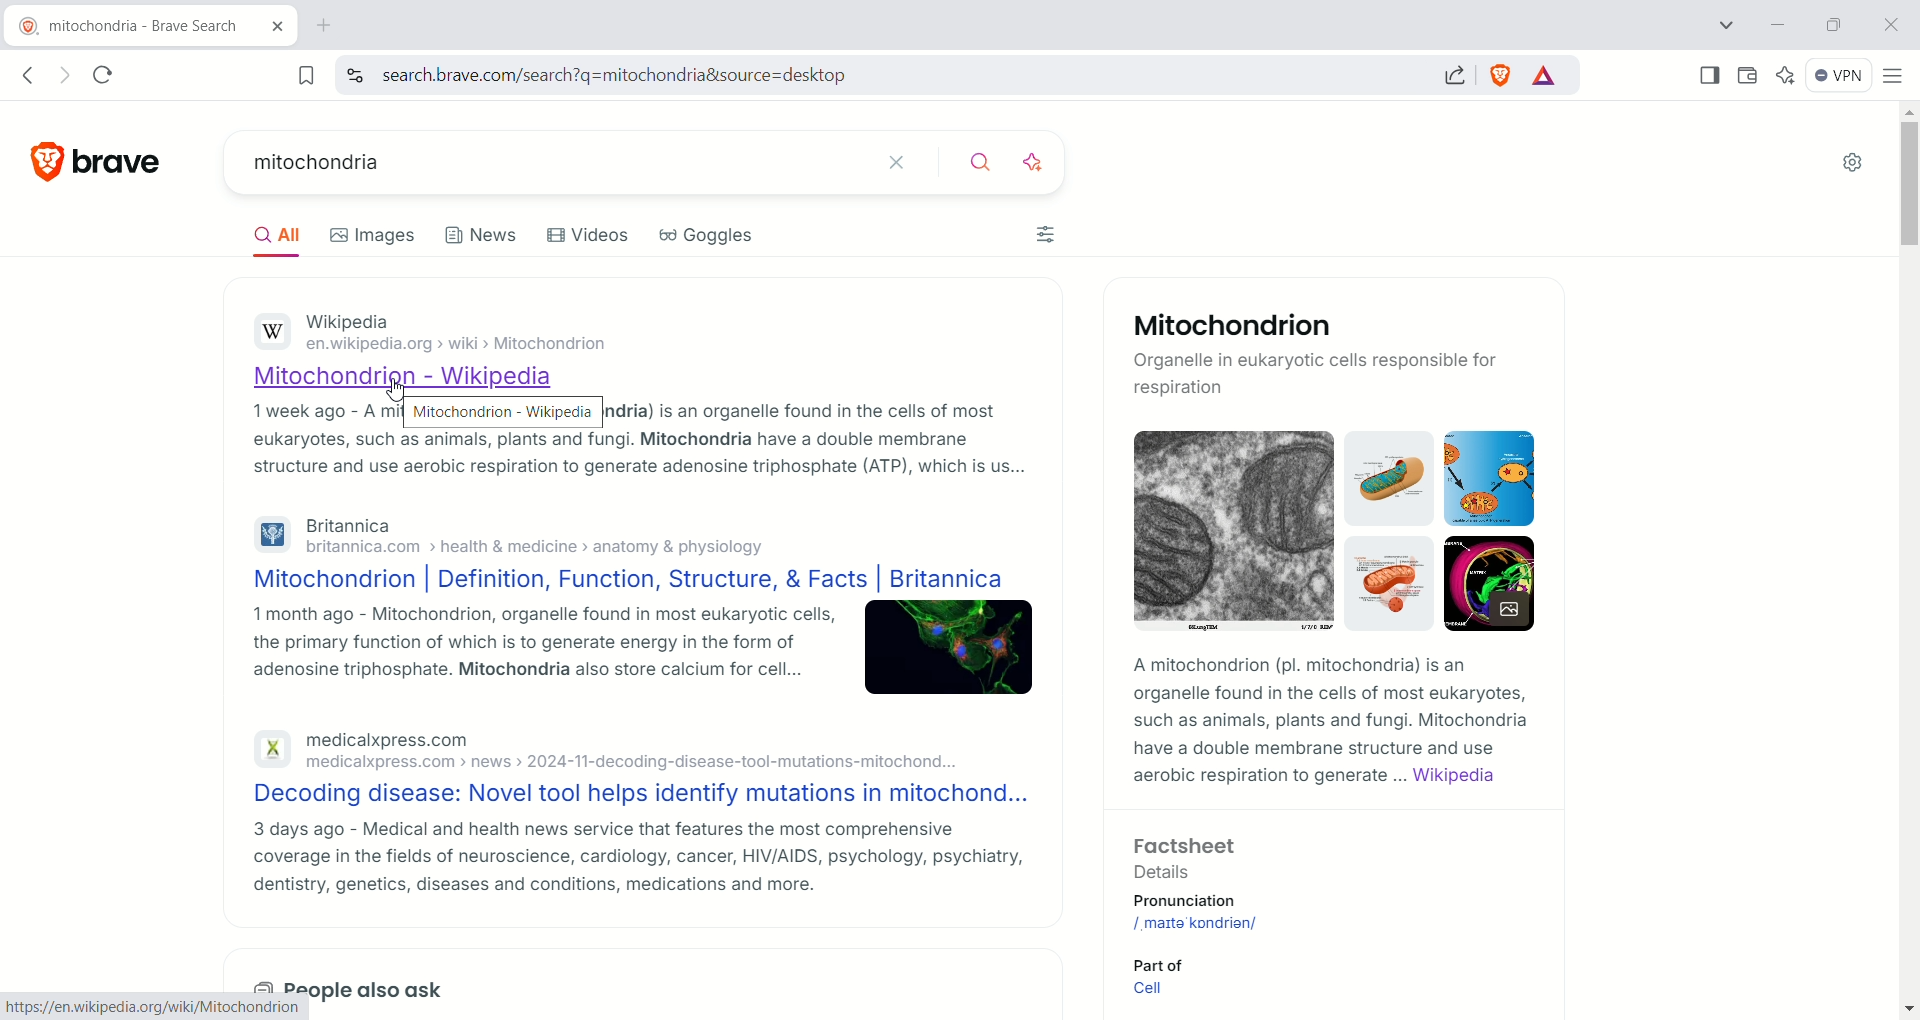  Describe the element at coordinates (622, 579) in the screenshot. I see `Mitochondrion | Definition, Function, Structure, & Facts | Britannica` at that location.